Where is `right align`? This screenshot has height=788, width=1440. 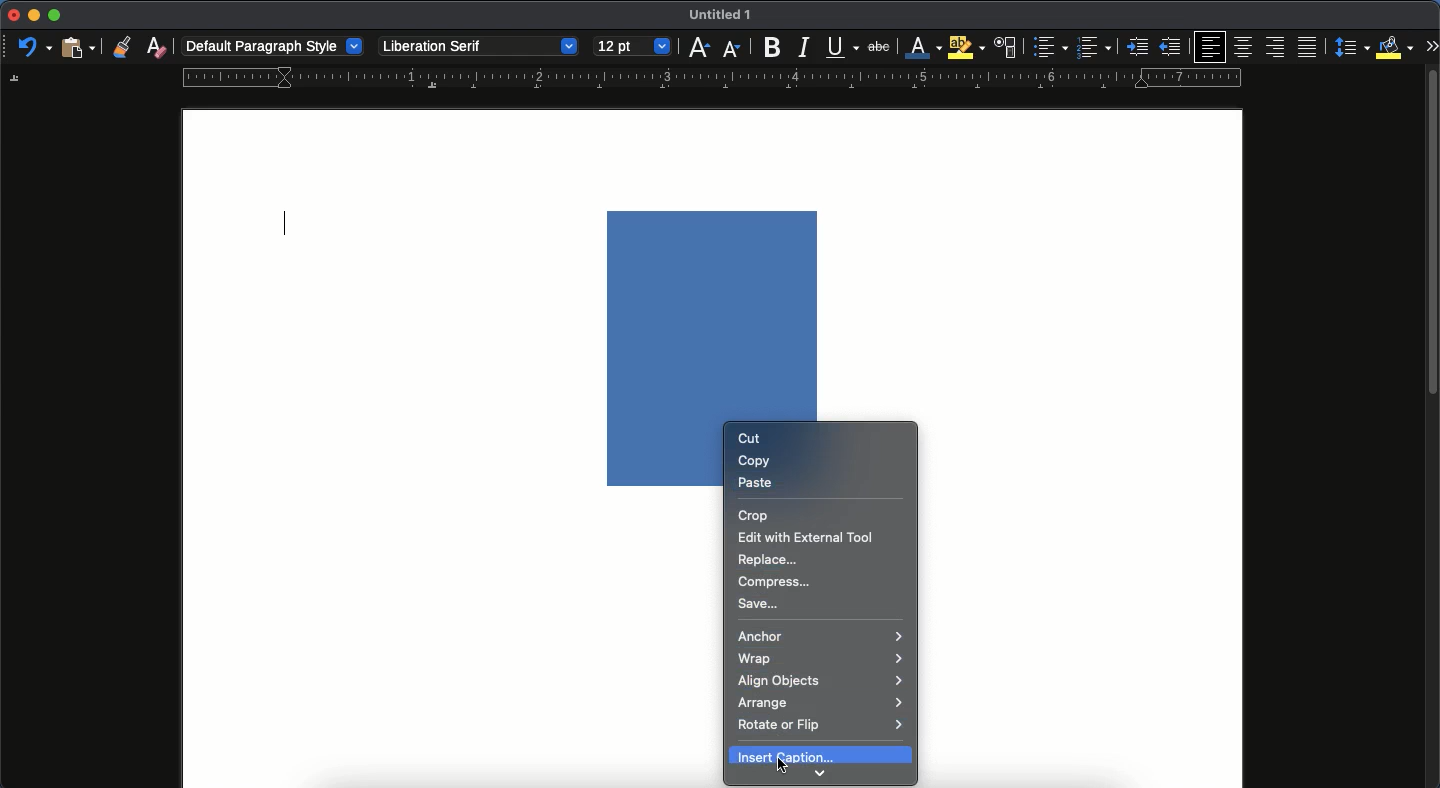 right align is located at coordinates (1274, 47).